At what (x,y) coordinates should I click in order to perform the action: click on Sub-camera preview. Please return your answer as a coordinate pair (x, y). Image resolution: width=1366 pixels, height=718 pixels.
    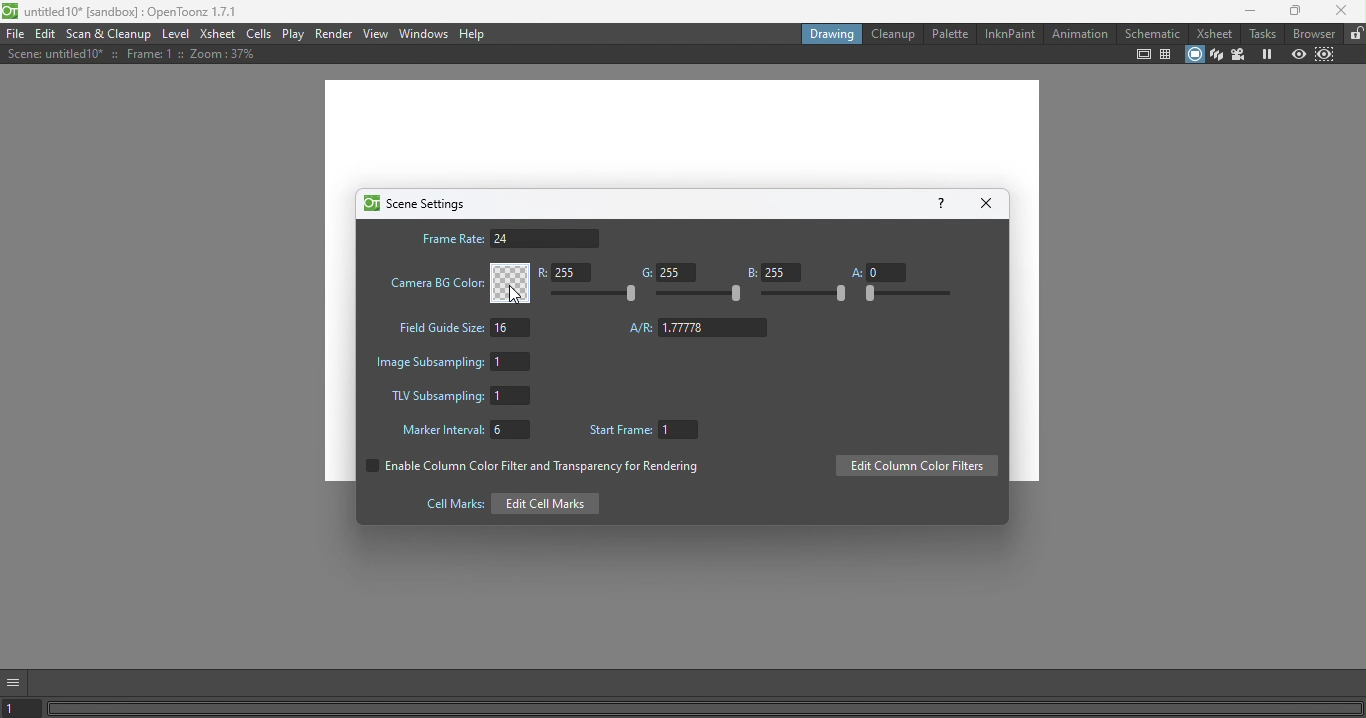
    Looking at the image, I should click on (1326, 53).